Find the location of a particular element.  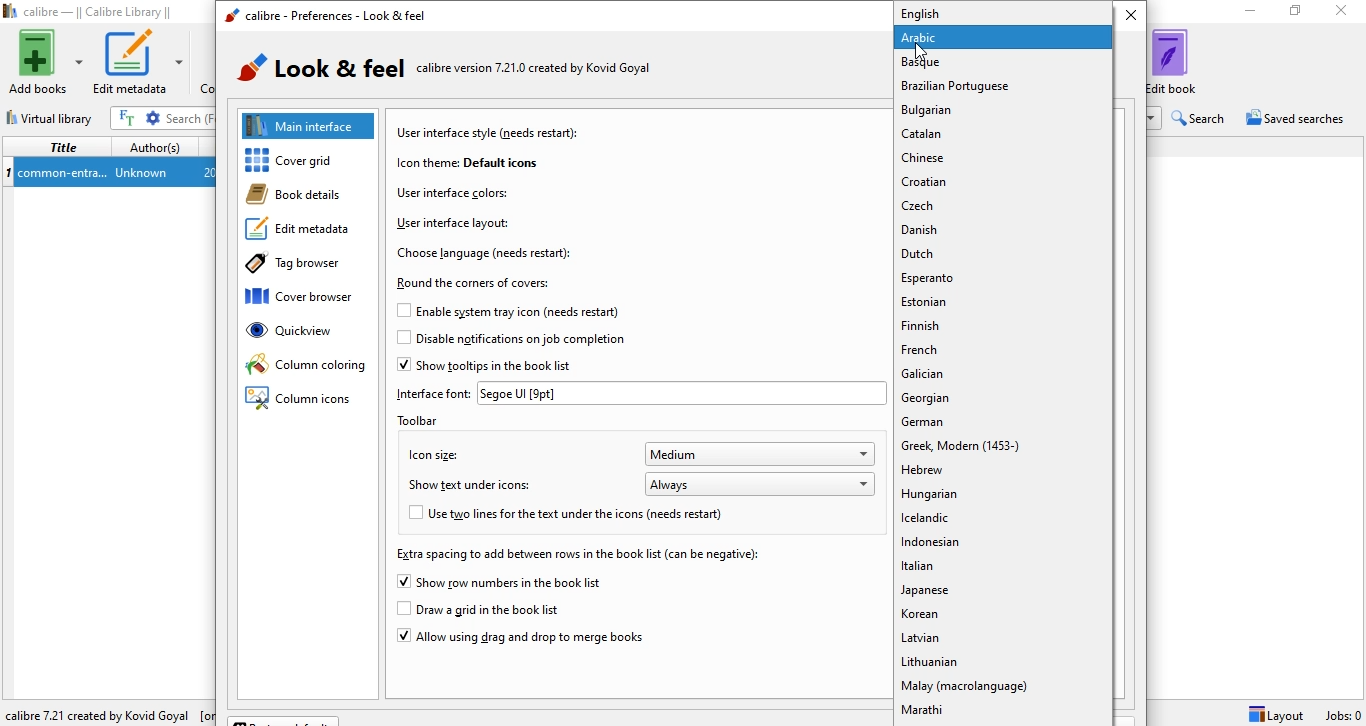

japanese is located at coordinates (1002, 592).